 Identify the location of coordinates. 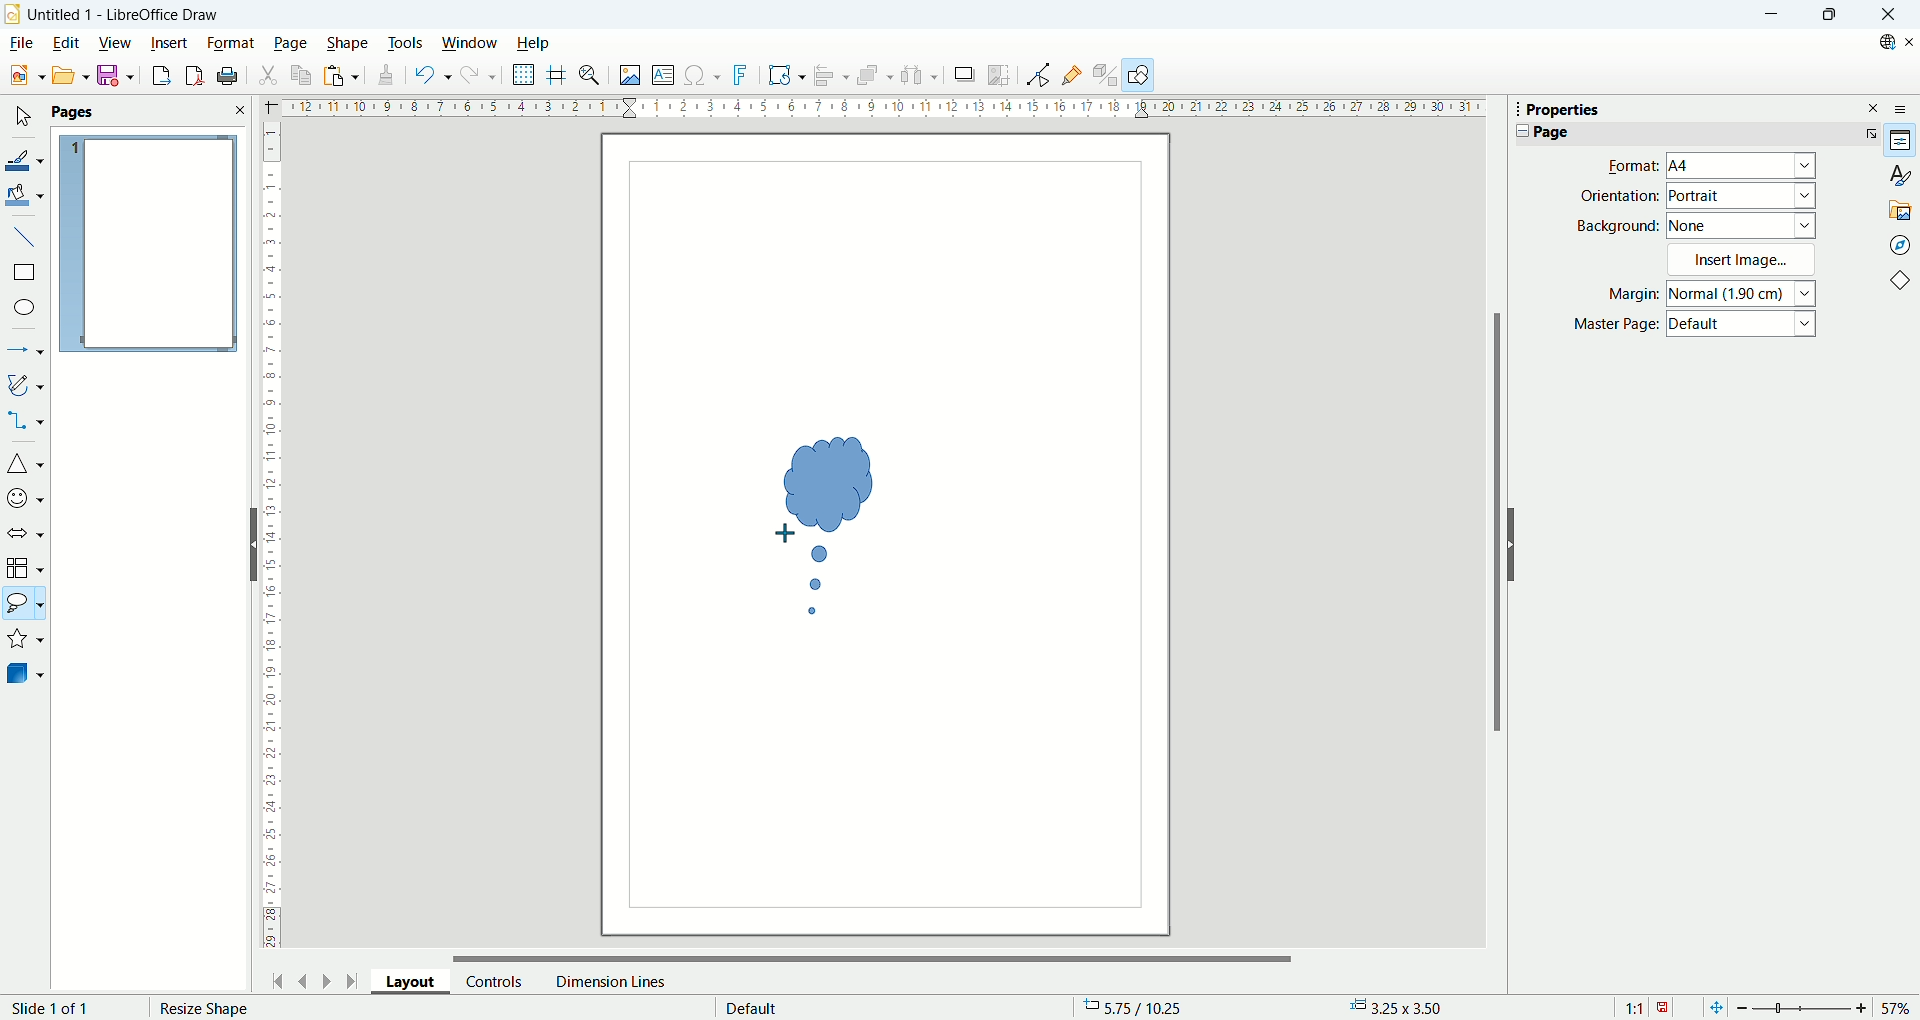
(1143, 1008).